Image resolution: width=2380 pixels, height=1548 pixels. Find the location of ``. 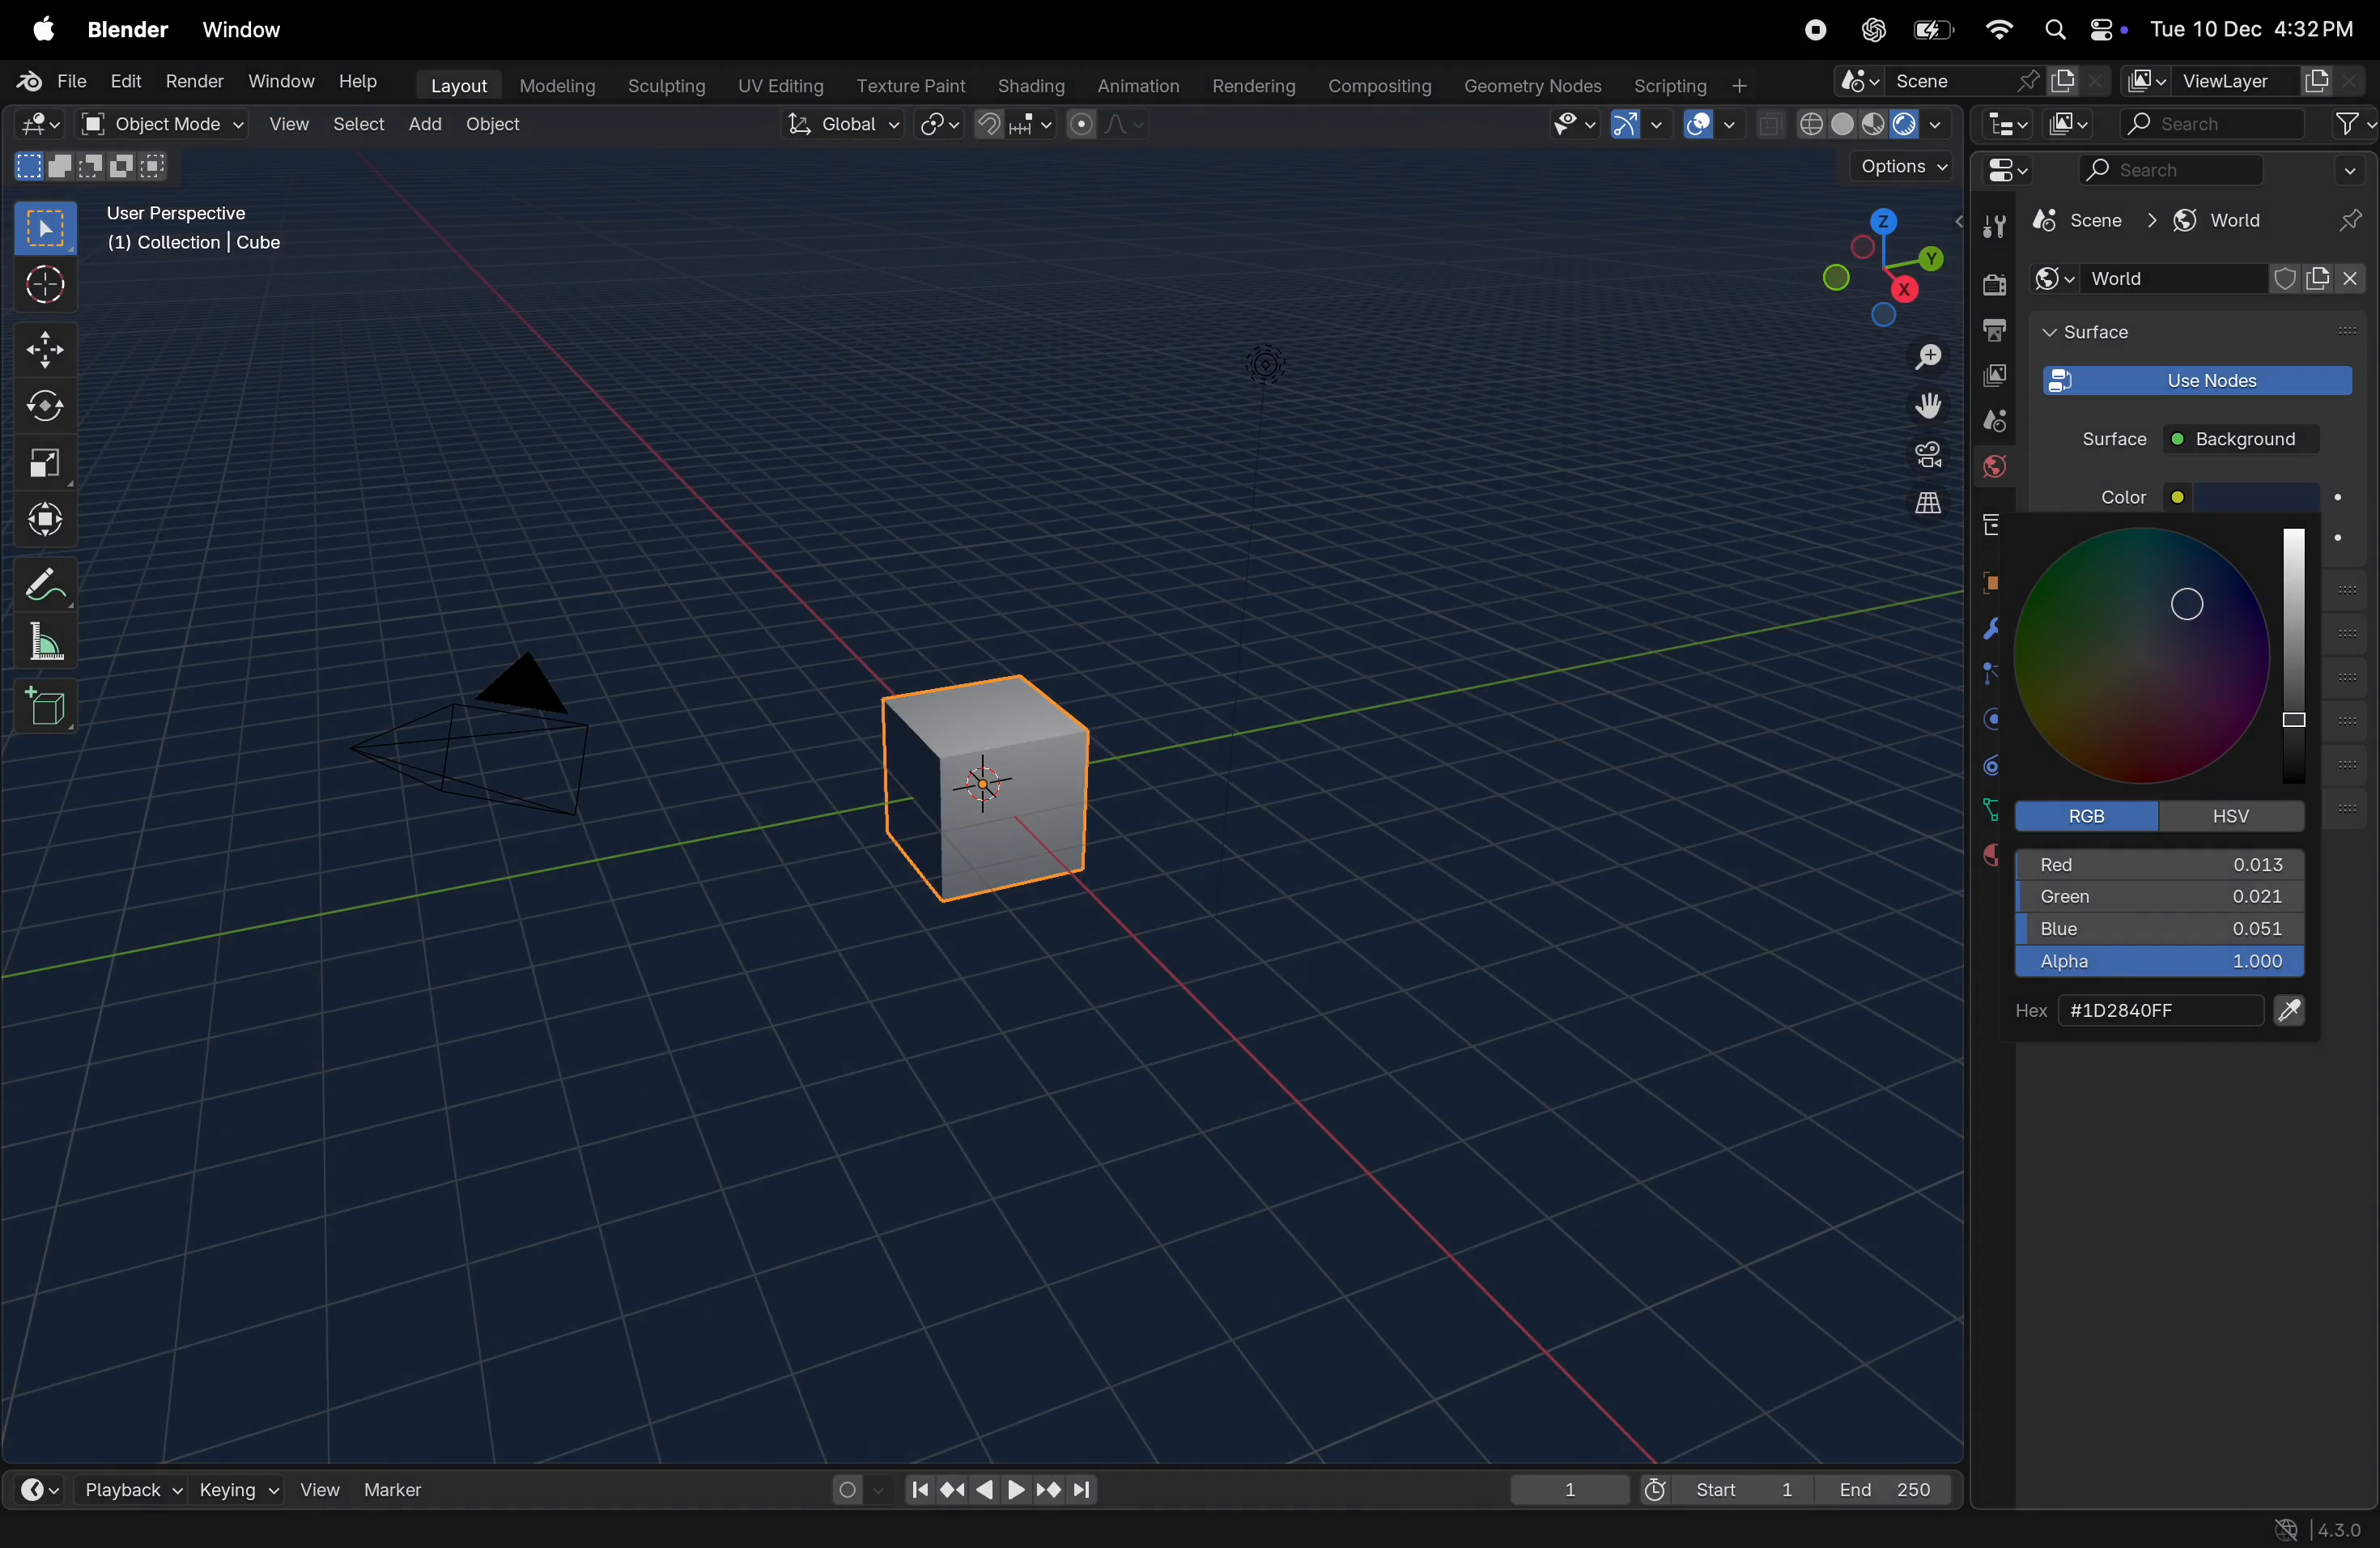

 is located at coordinates (1991, 331).